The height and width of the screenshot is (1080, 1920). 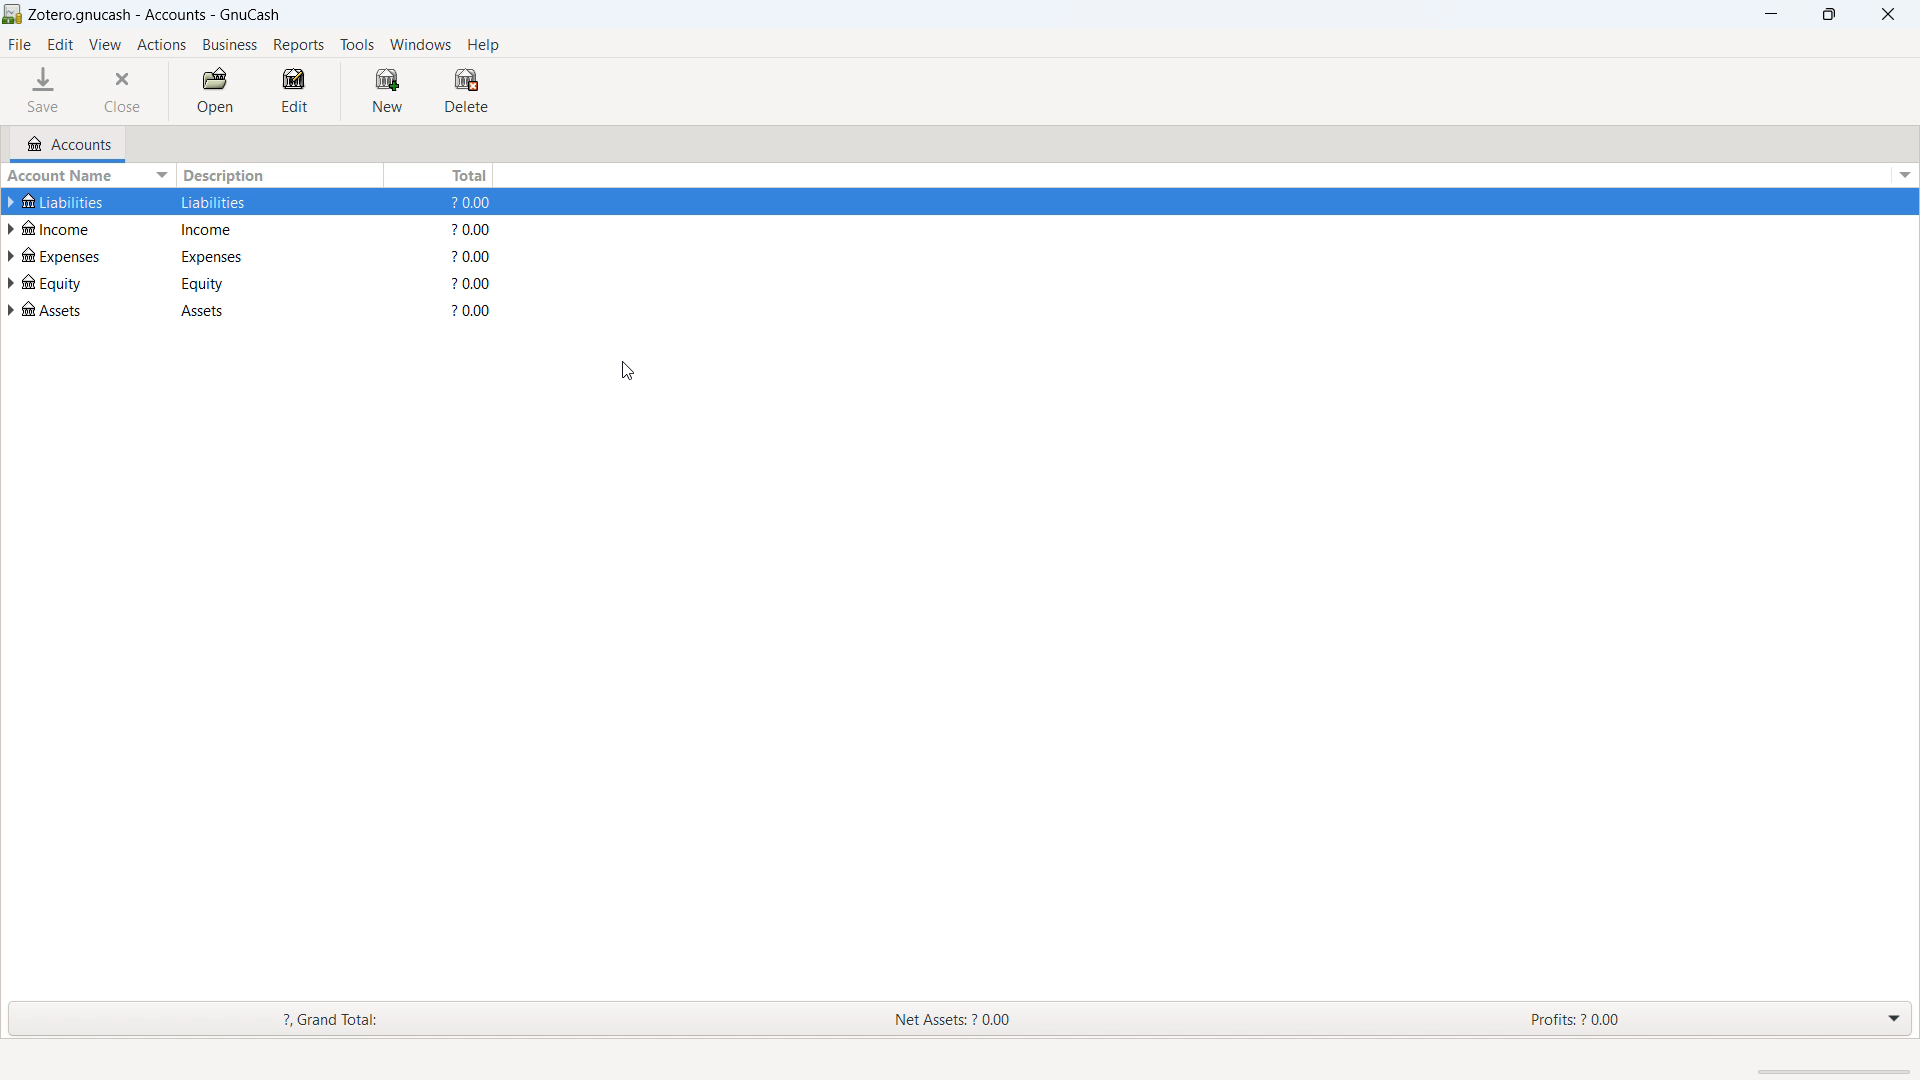 I want to click on open, so click(x=215, y=92).